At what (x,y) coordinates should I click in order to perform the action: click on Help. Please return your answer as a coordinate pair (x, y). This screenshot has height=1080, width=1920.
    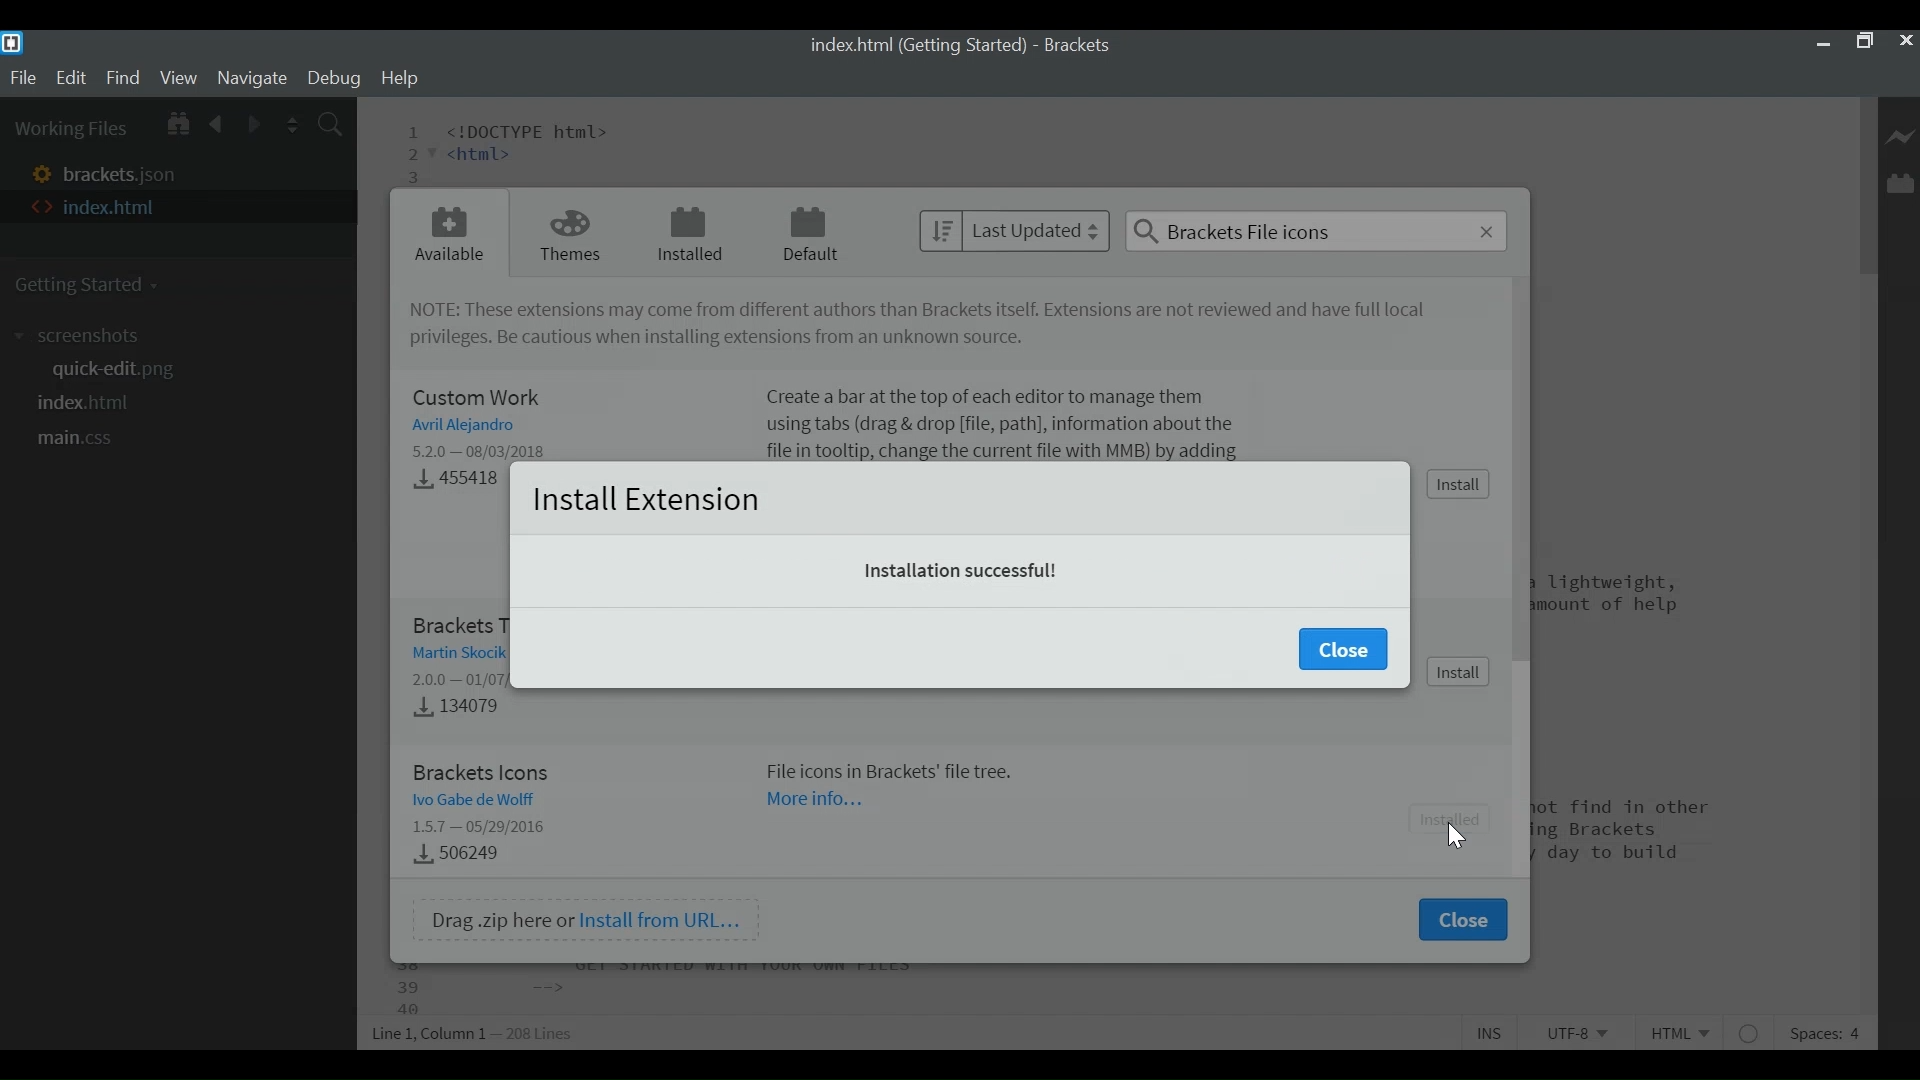
    Looking at the image, I should click on (400, 79).